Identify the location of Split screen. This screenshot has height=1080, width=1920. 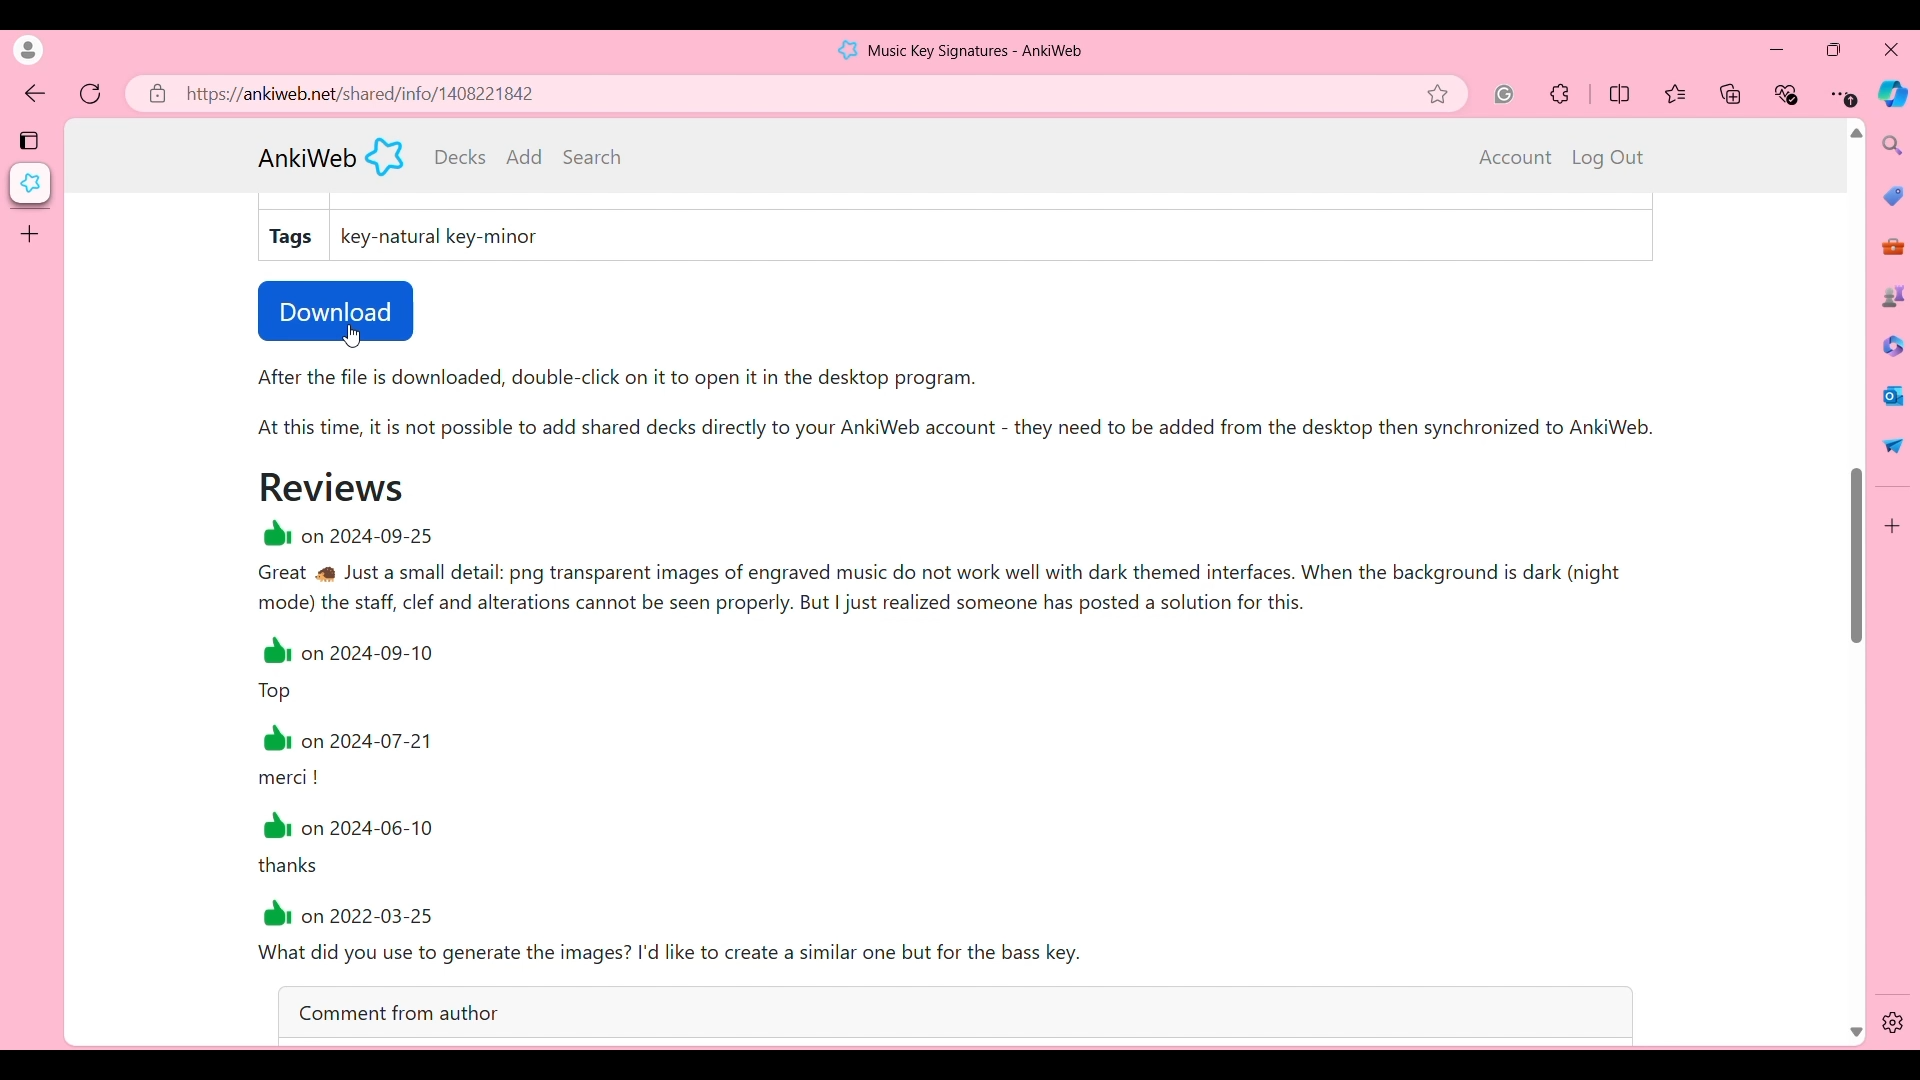
(1620, 93).